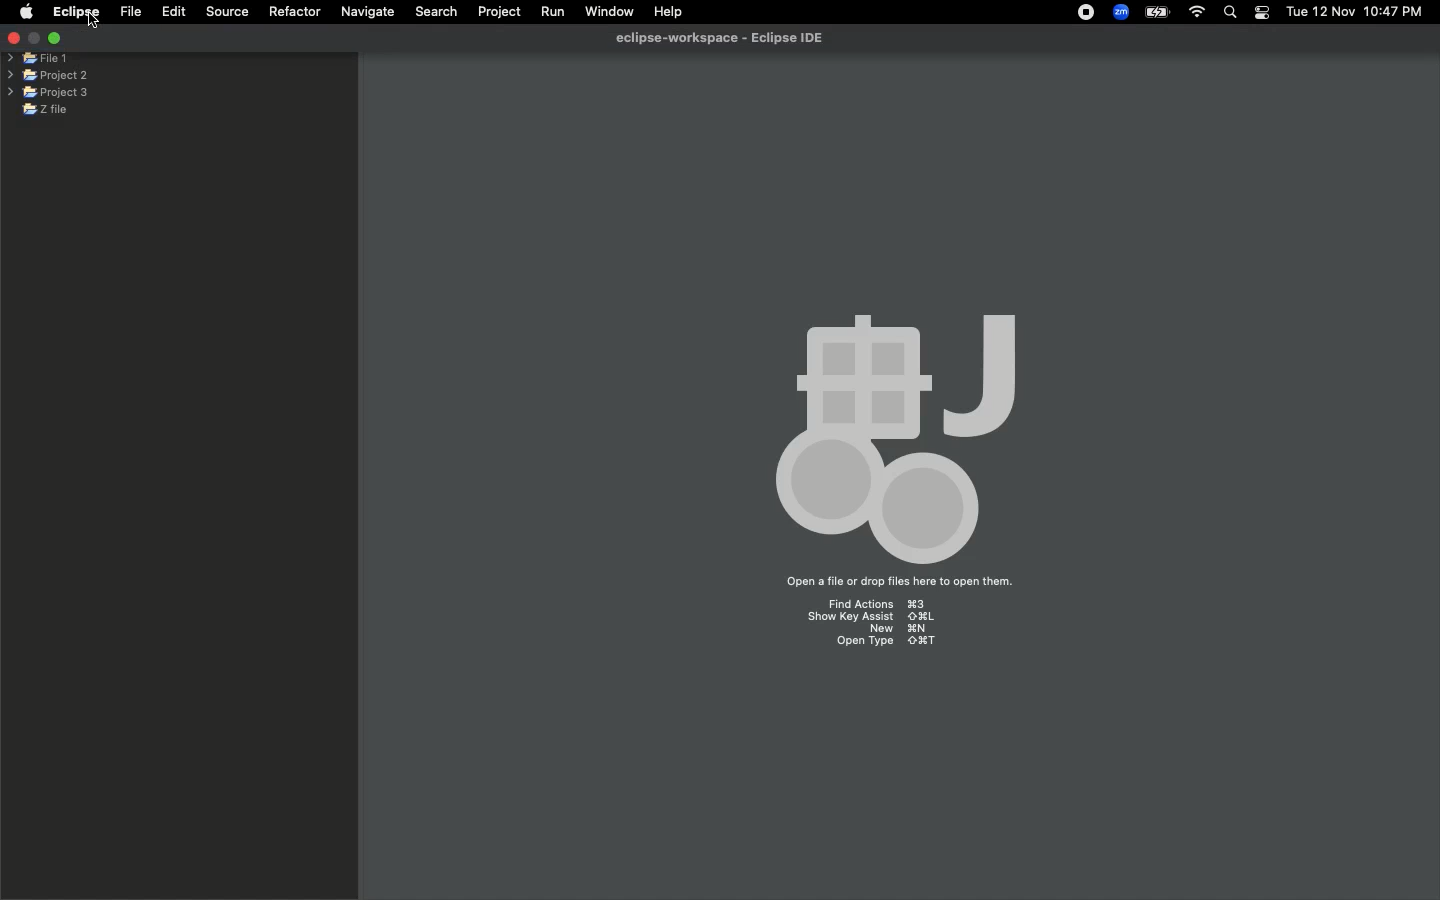  What do you see at coordinates (48, 93) in the screenshot?
I see `Project 3` at bounding box center [48, 93].